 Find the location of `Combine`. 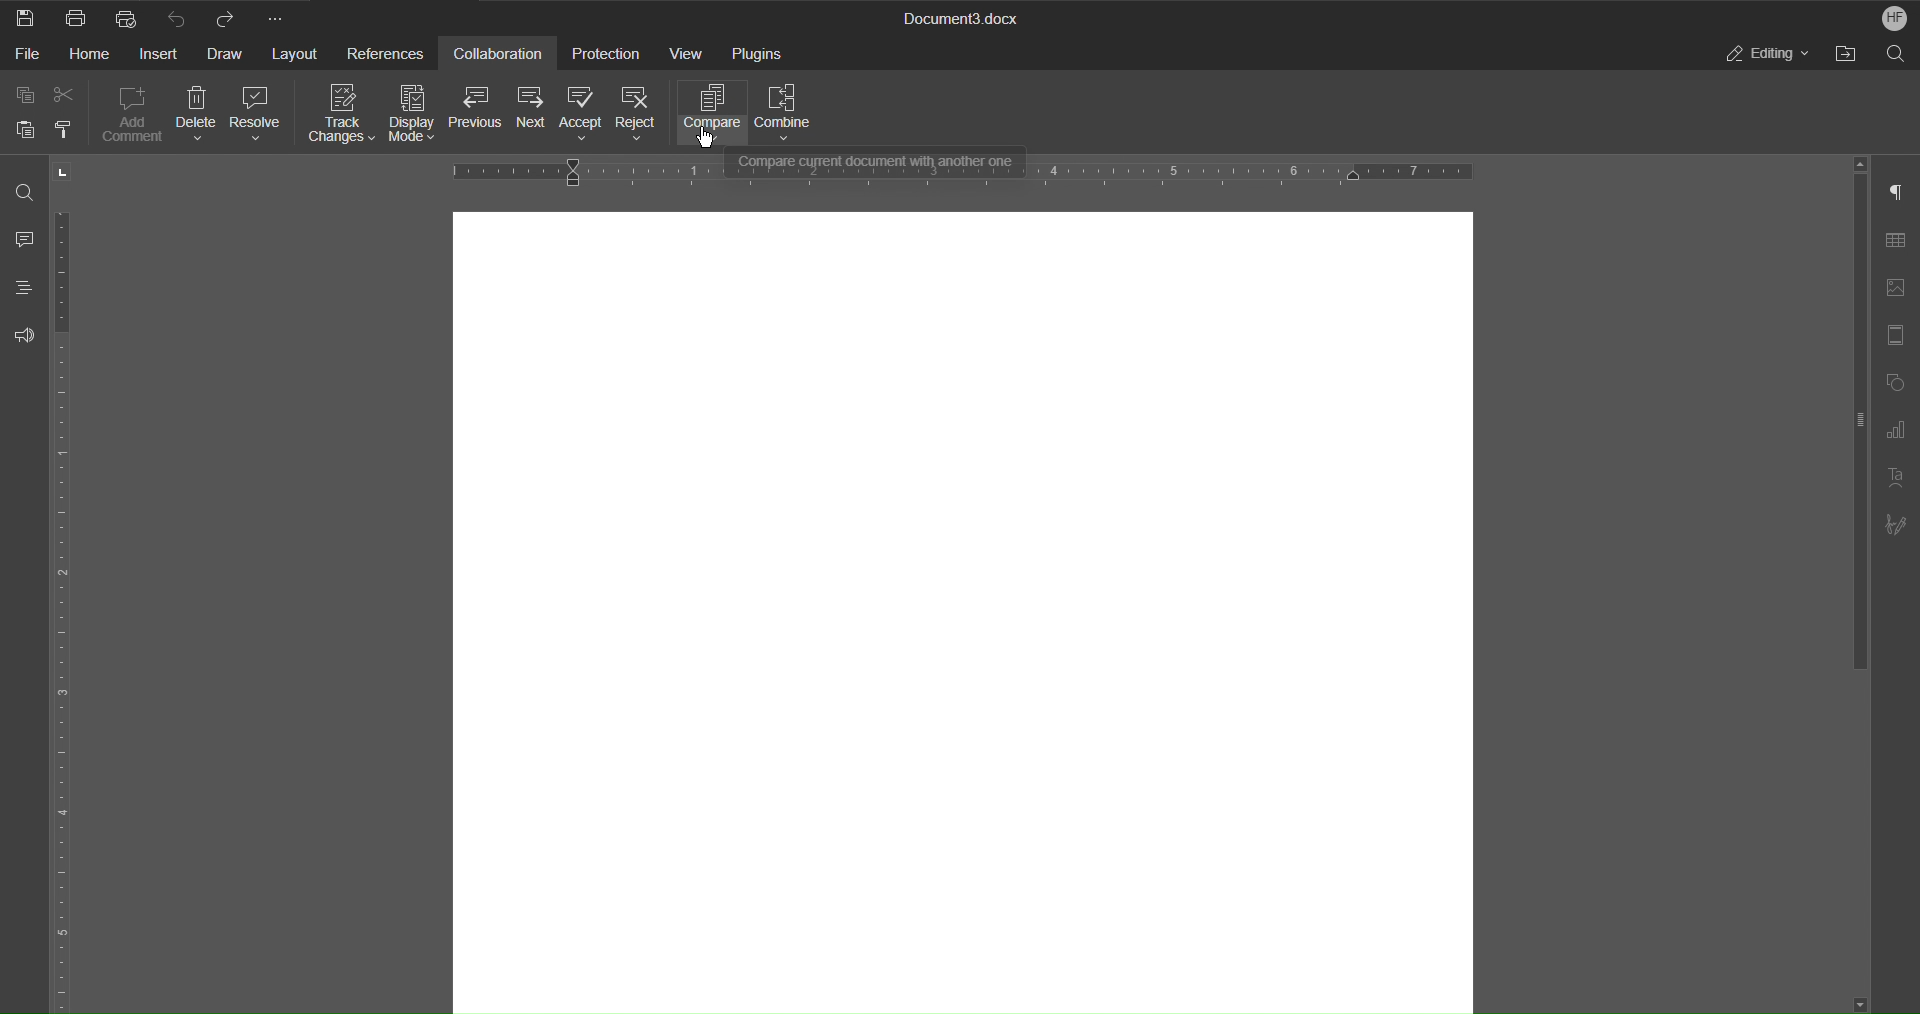

Combine is located at coordinates (785, 110).